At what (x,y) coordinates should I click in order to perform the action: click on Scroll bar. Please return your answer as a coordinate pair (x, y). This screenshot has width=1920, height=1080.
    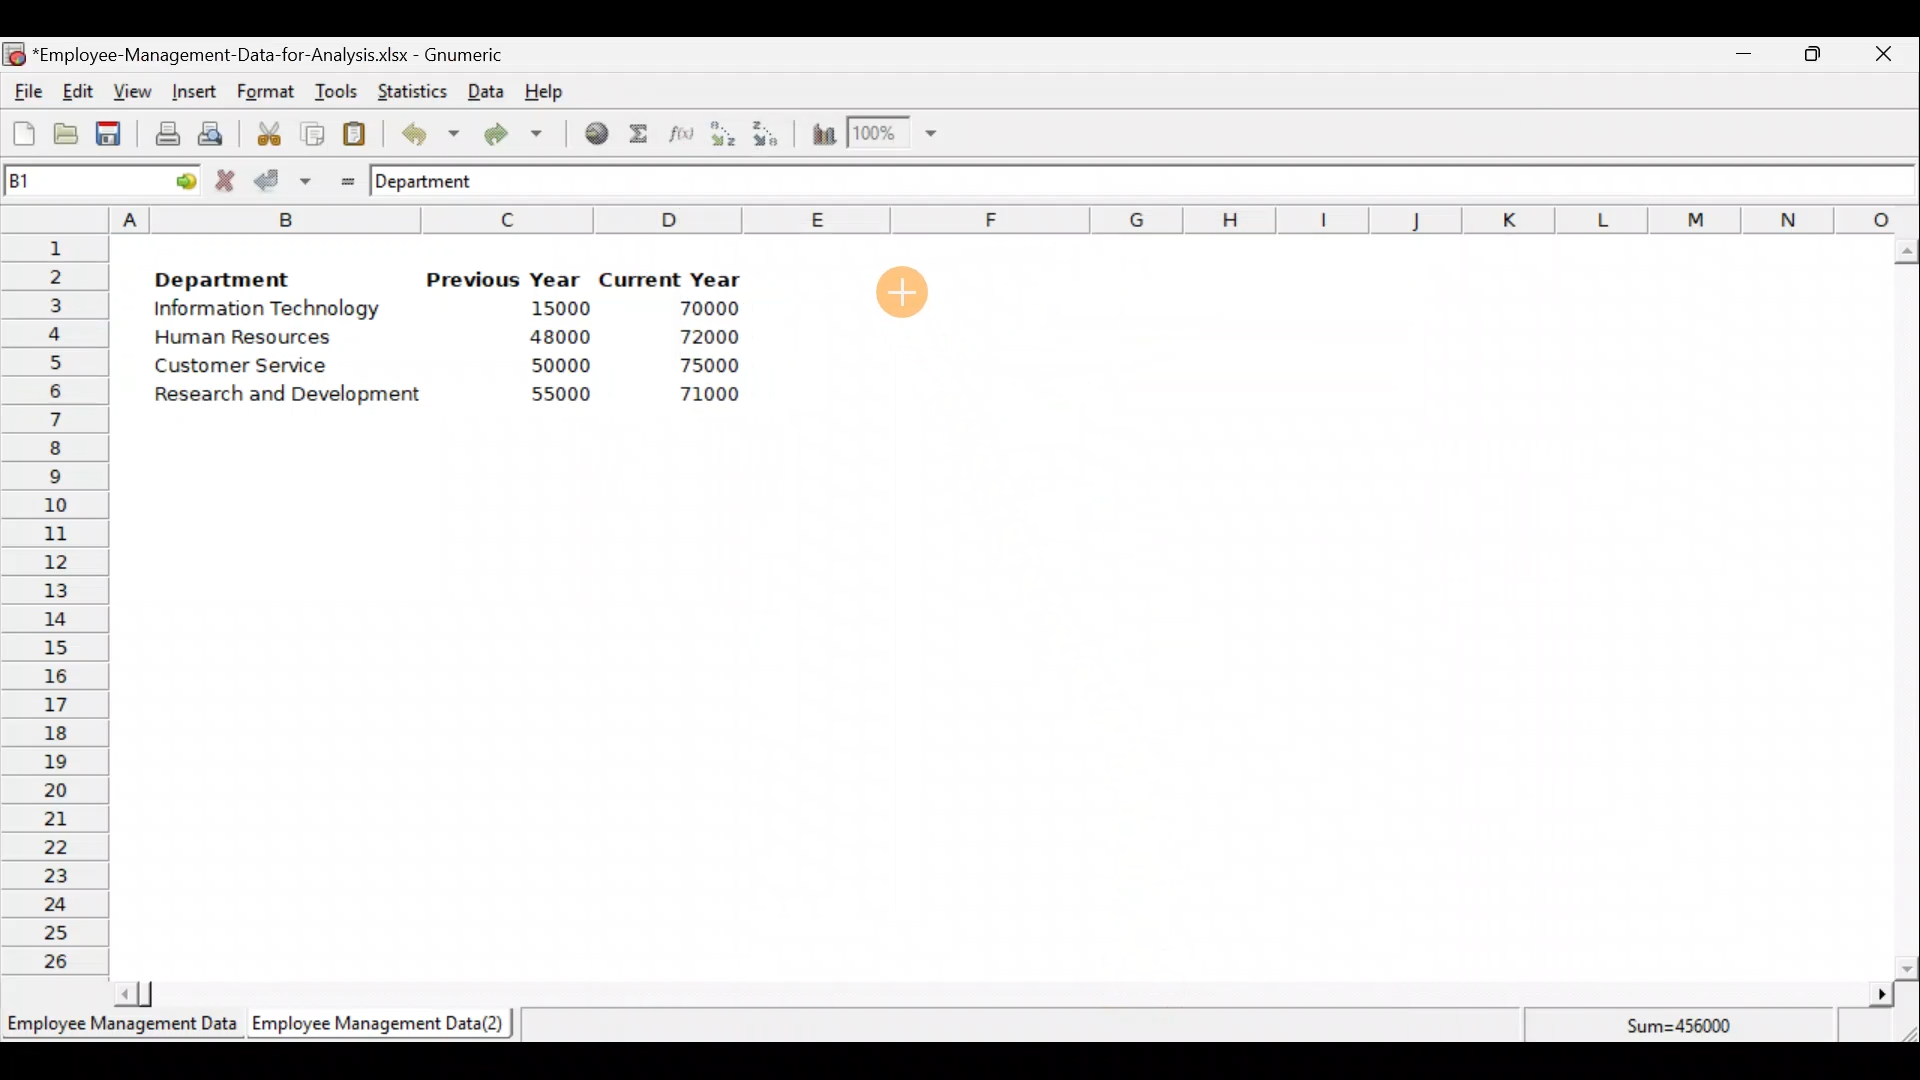
    Looking at the image, I should click on (1000, 994).